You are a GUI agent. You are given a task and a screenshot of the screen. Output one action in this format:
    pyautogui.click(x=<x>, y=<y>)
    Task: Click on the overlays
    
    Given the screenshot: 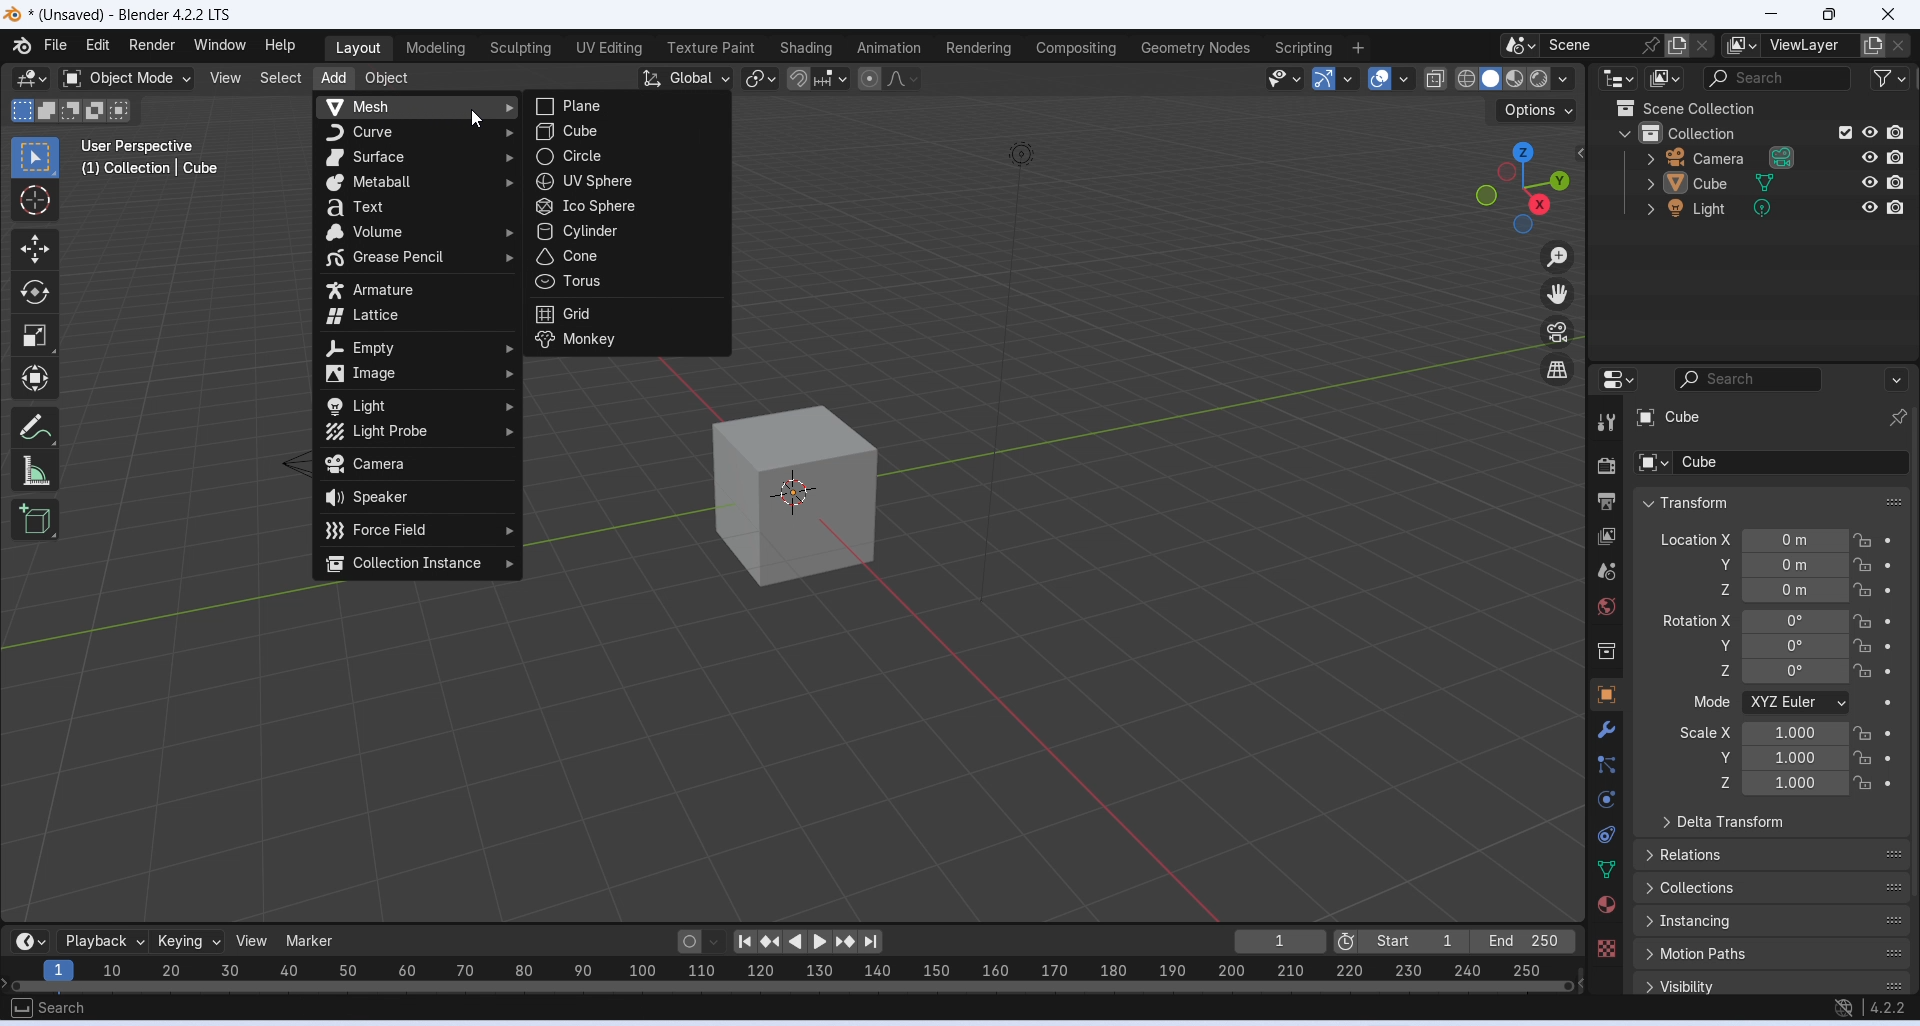 What is the action you would take?
    pyautogui.click(x=1403, y=79)
    